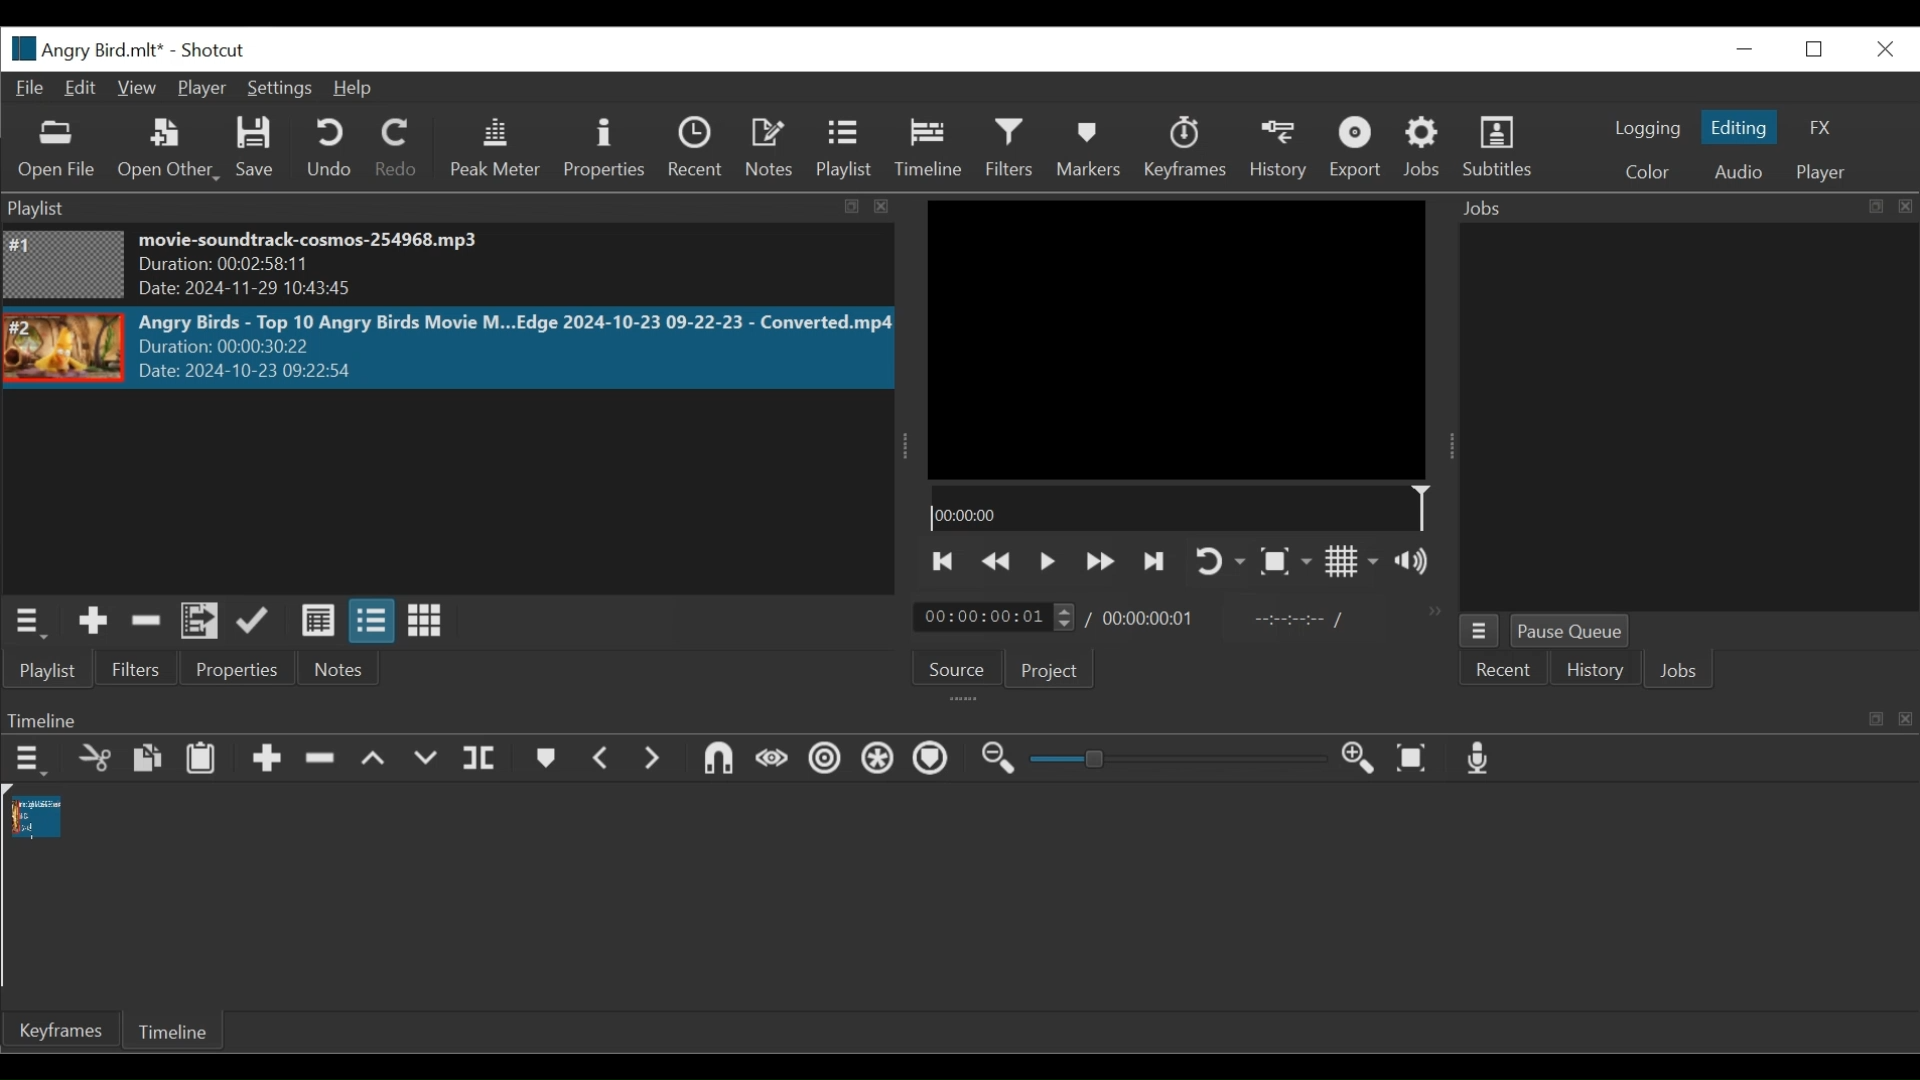 This screenshot has height=1080, width=1920. What do you see at coordinates (199, 89) in the screenshot?
I see `Player` at bounding box center [199, 89].